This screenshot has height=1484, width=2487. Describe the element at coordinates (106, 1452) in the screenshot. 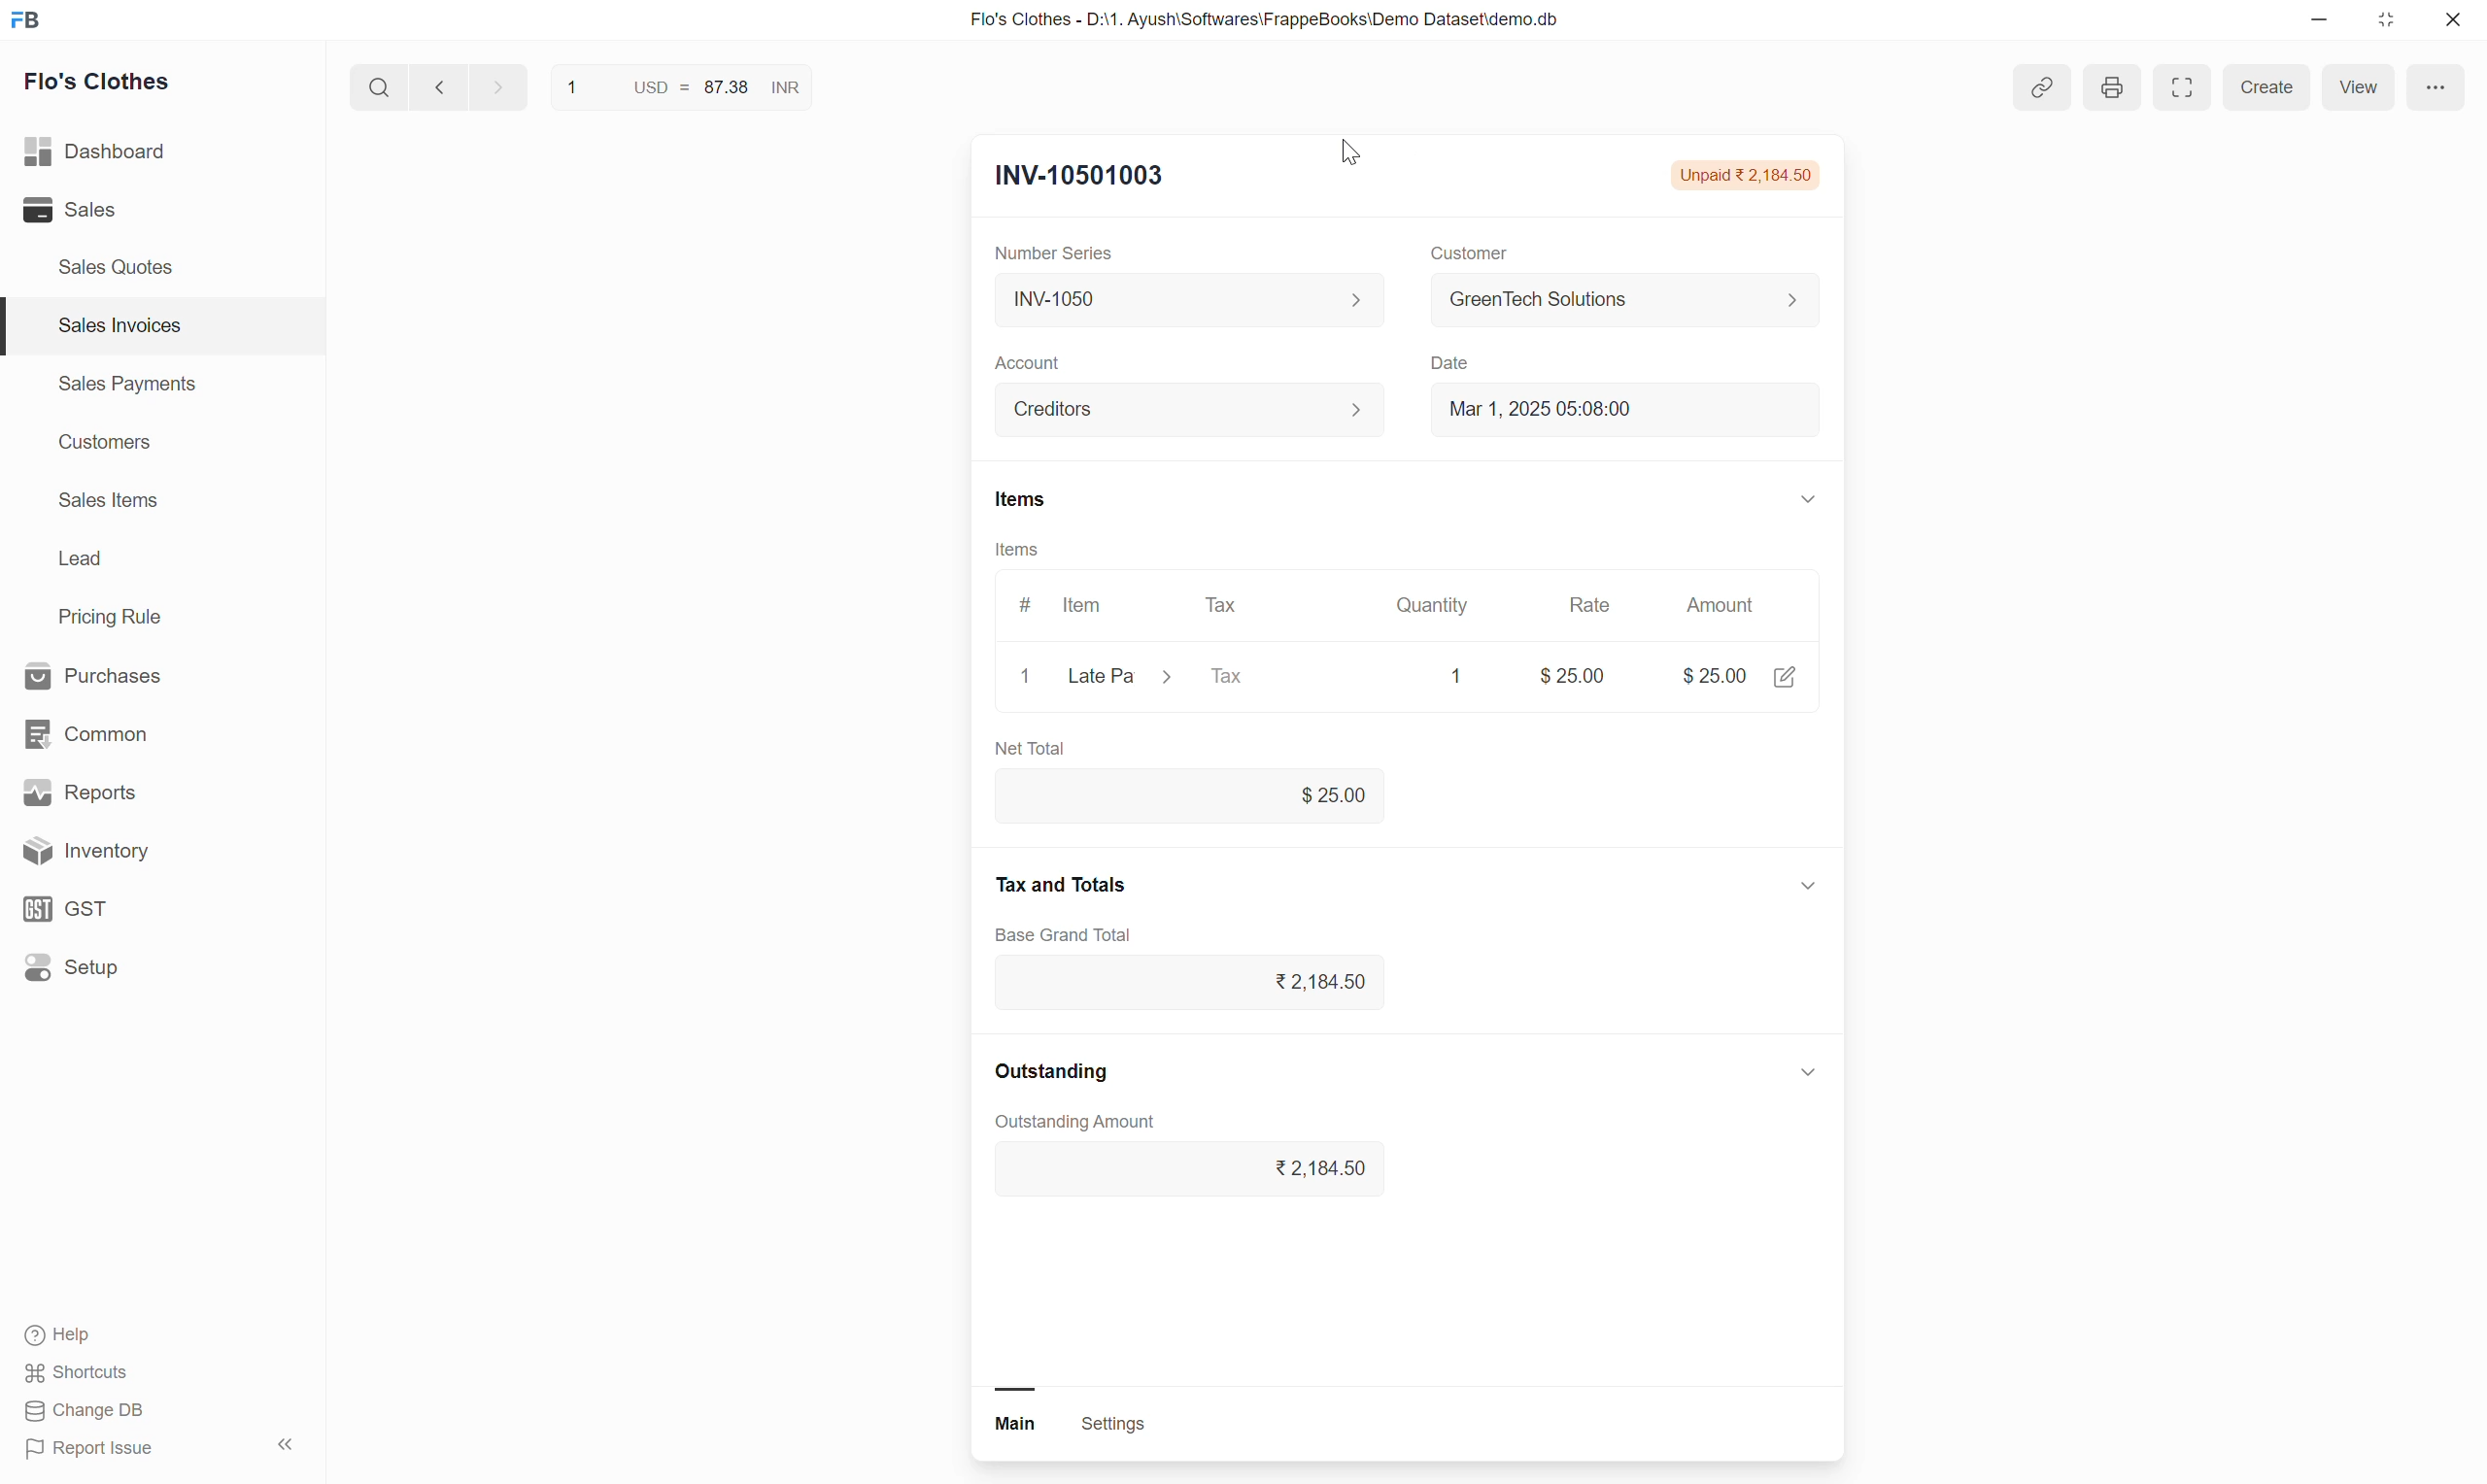

I see `Report Issue ` at that location.